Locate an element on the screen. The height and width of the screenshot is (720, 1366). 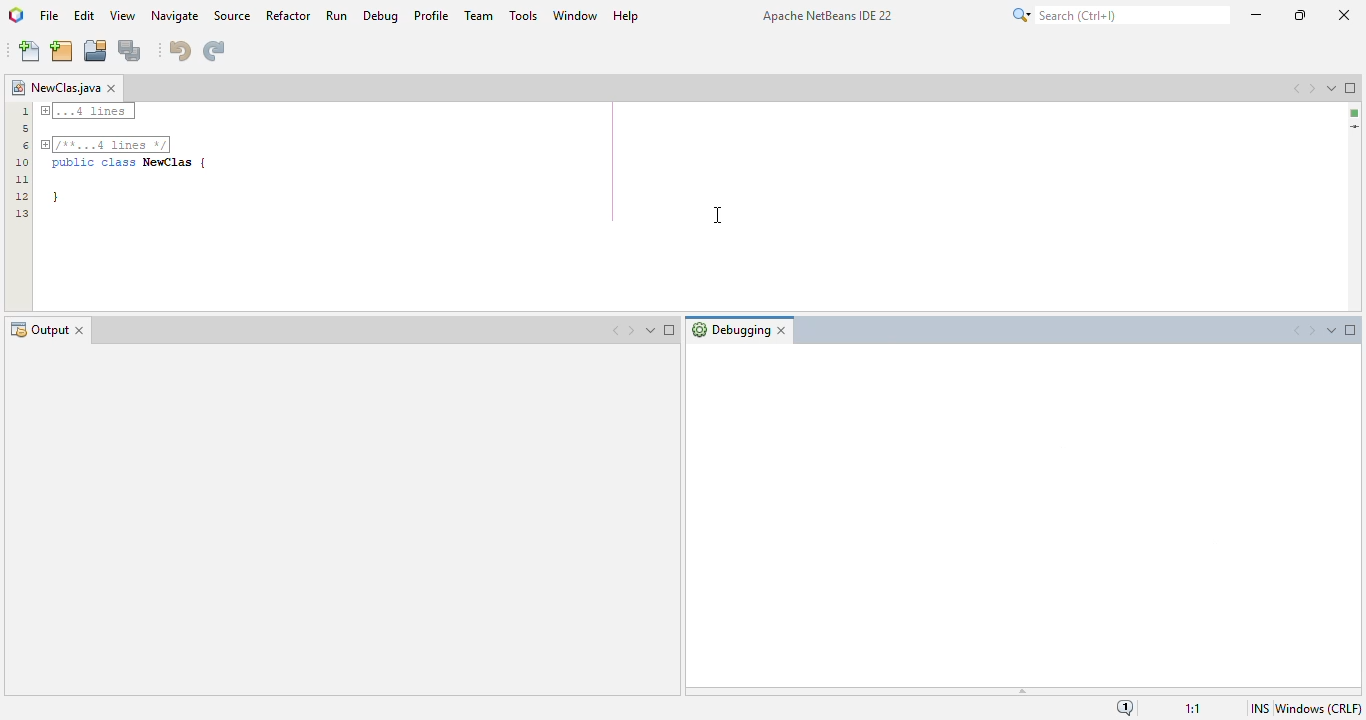
windows (CRLF) is located at coordinates (1317, 709).